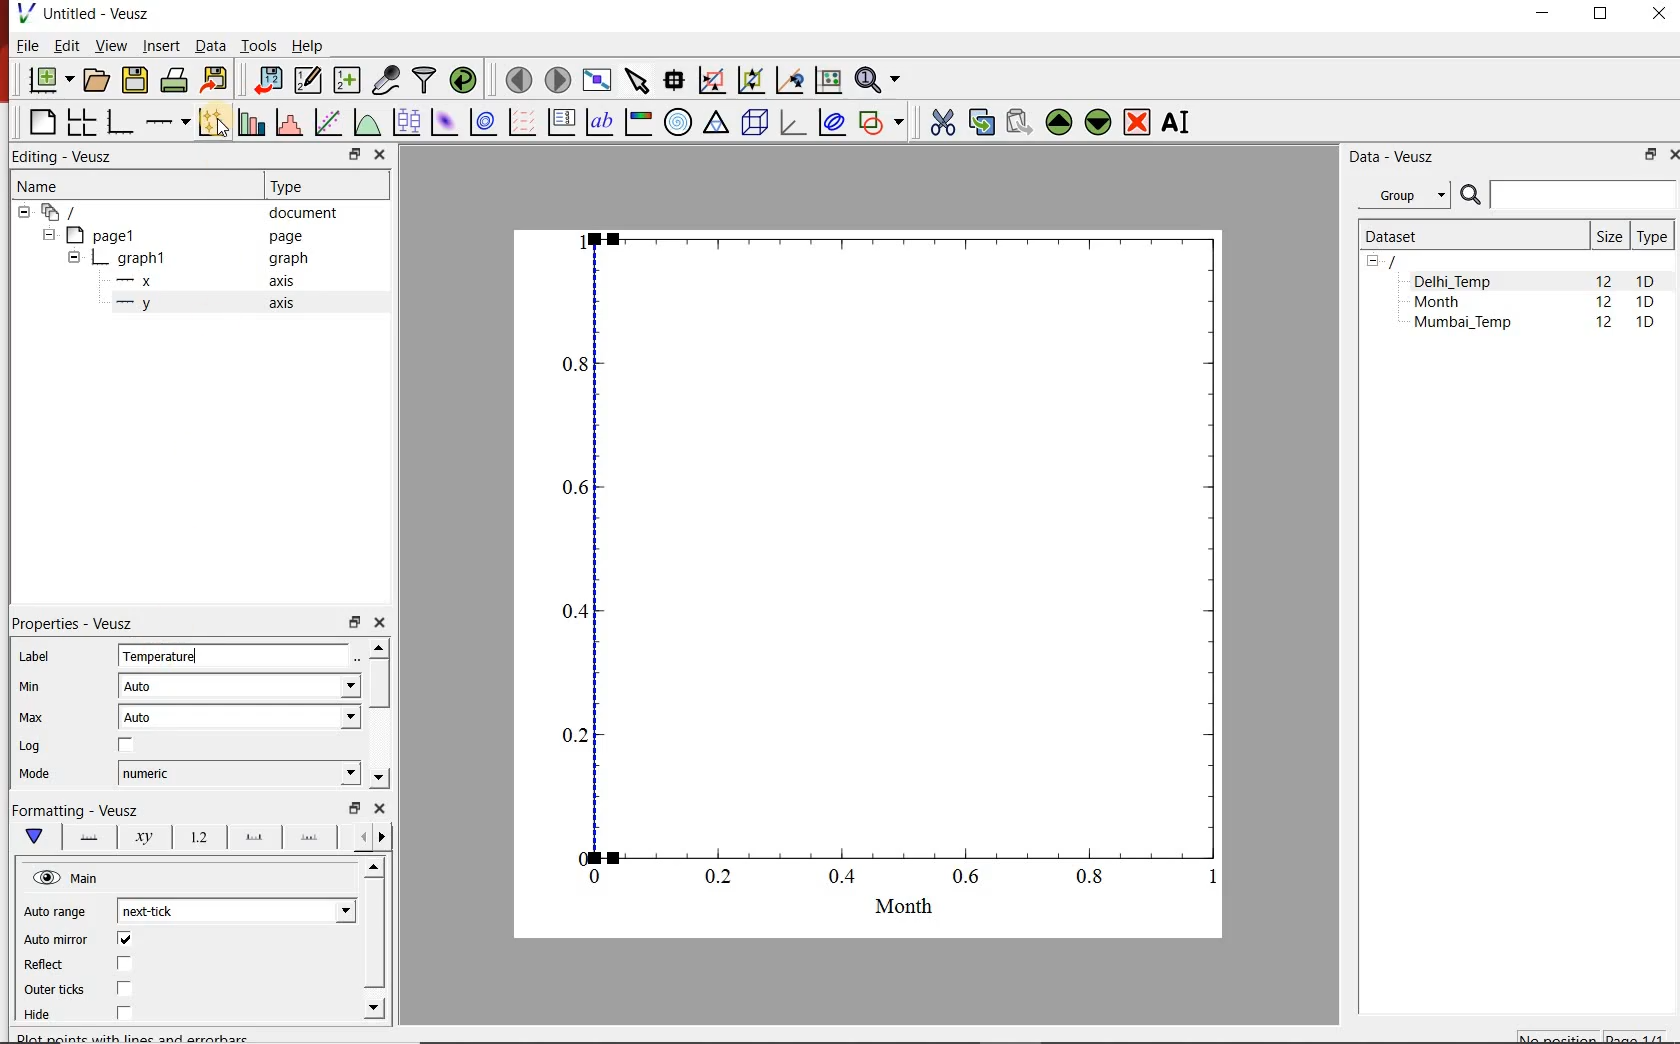  What do you see at coordinates (560, 123) in the screenshot?
I see `plot key` at bounding box center [560, 123].